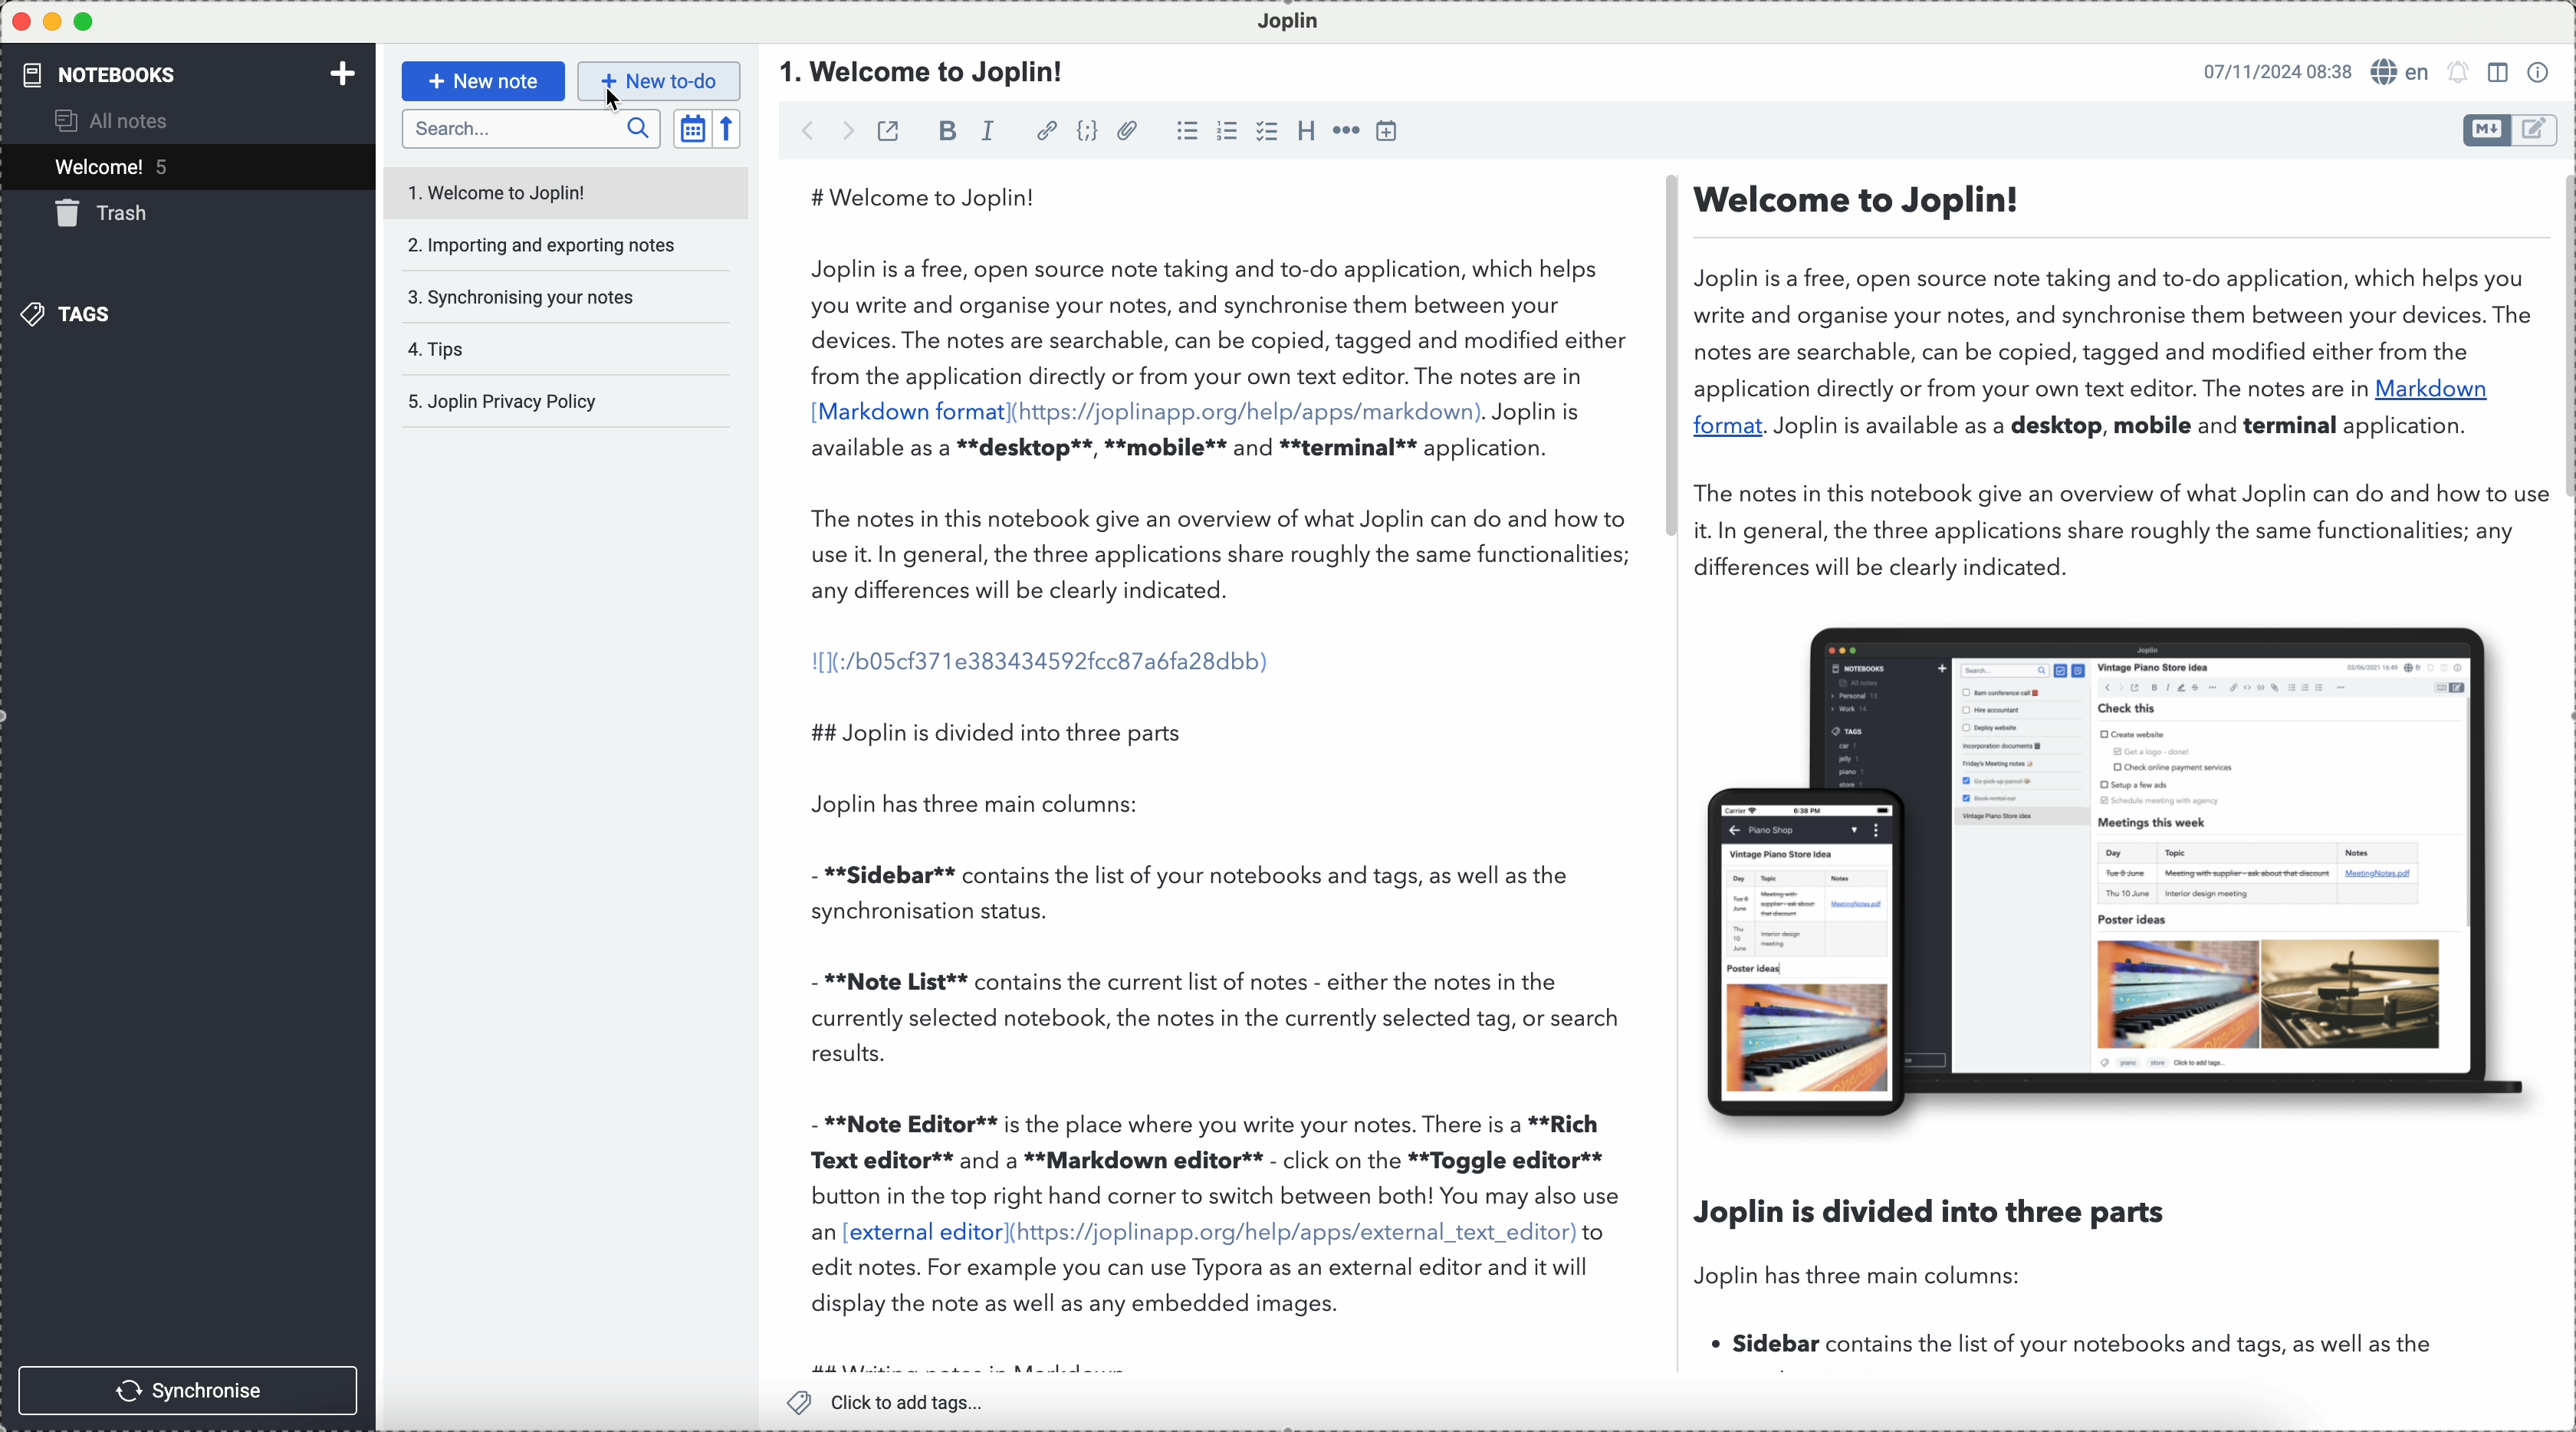  Describe the element at coordinates (1306, 129) in the screenshot. I see `heading` at that location.